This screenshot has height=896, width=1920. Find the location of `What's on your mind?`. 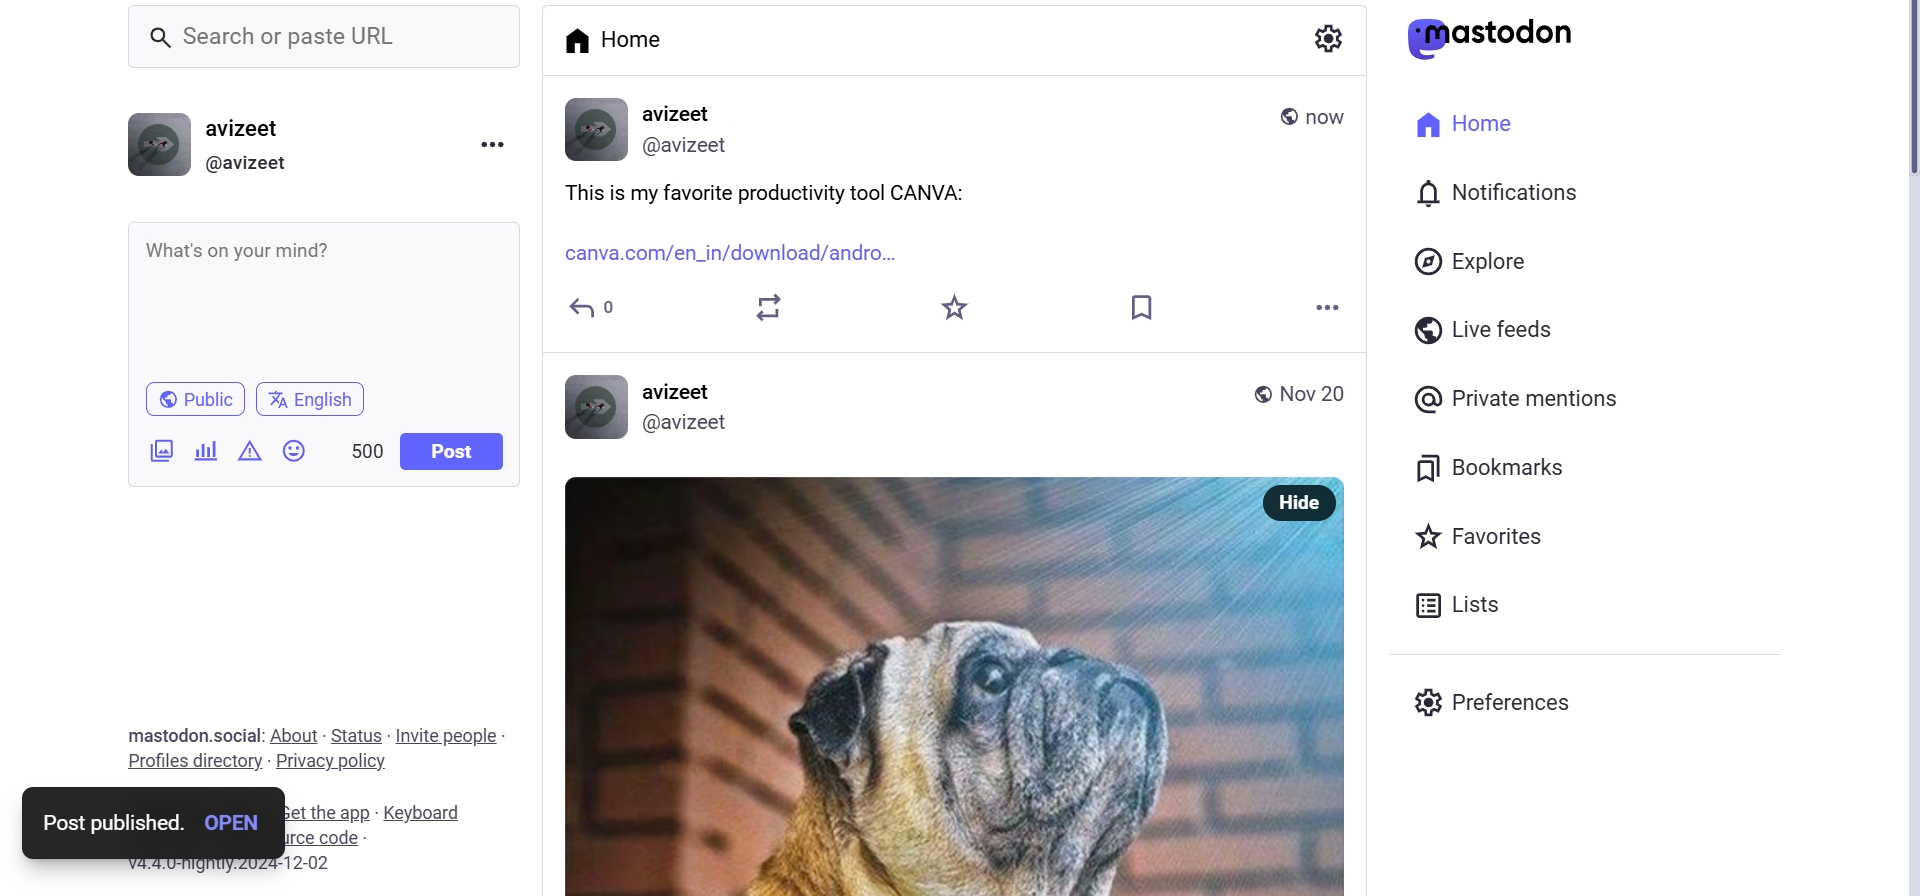

What's on your mind? is located at coordinates (320, 288).